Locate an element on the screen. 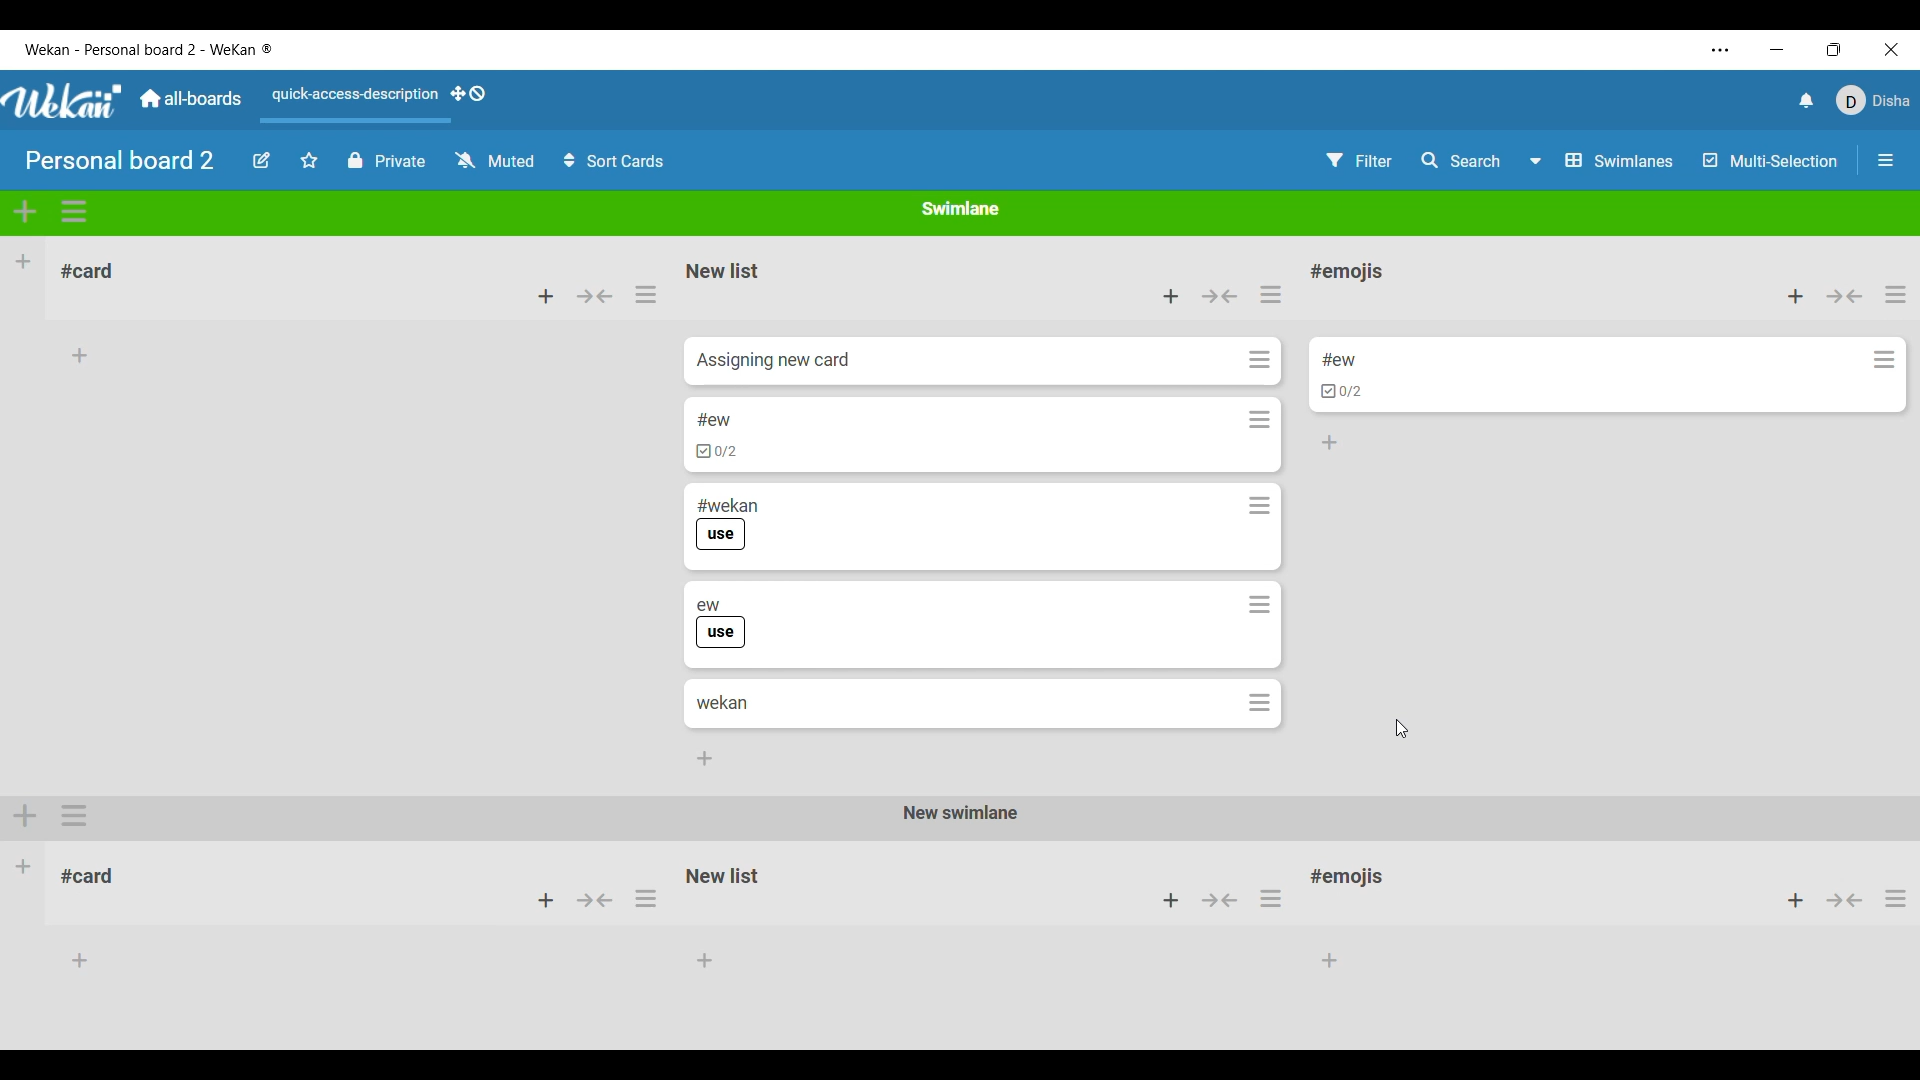  Notifications is located at coordinates (1808, 100).